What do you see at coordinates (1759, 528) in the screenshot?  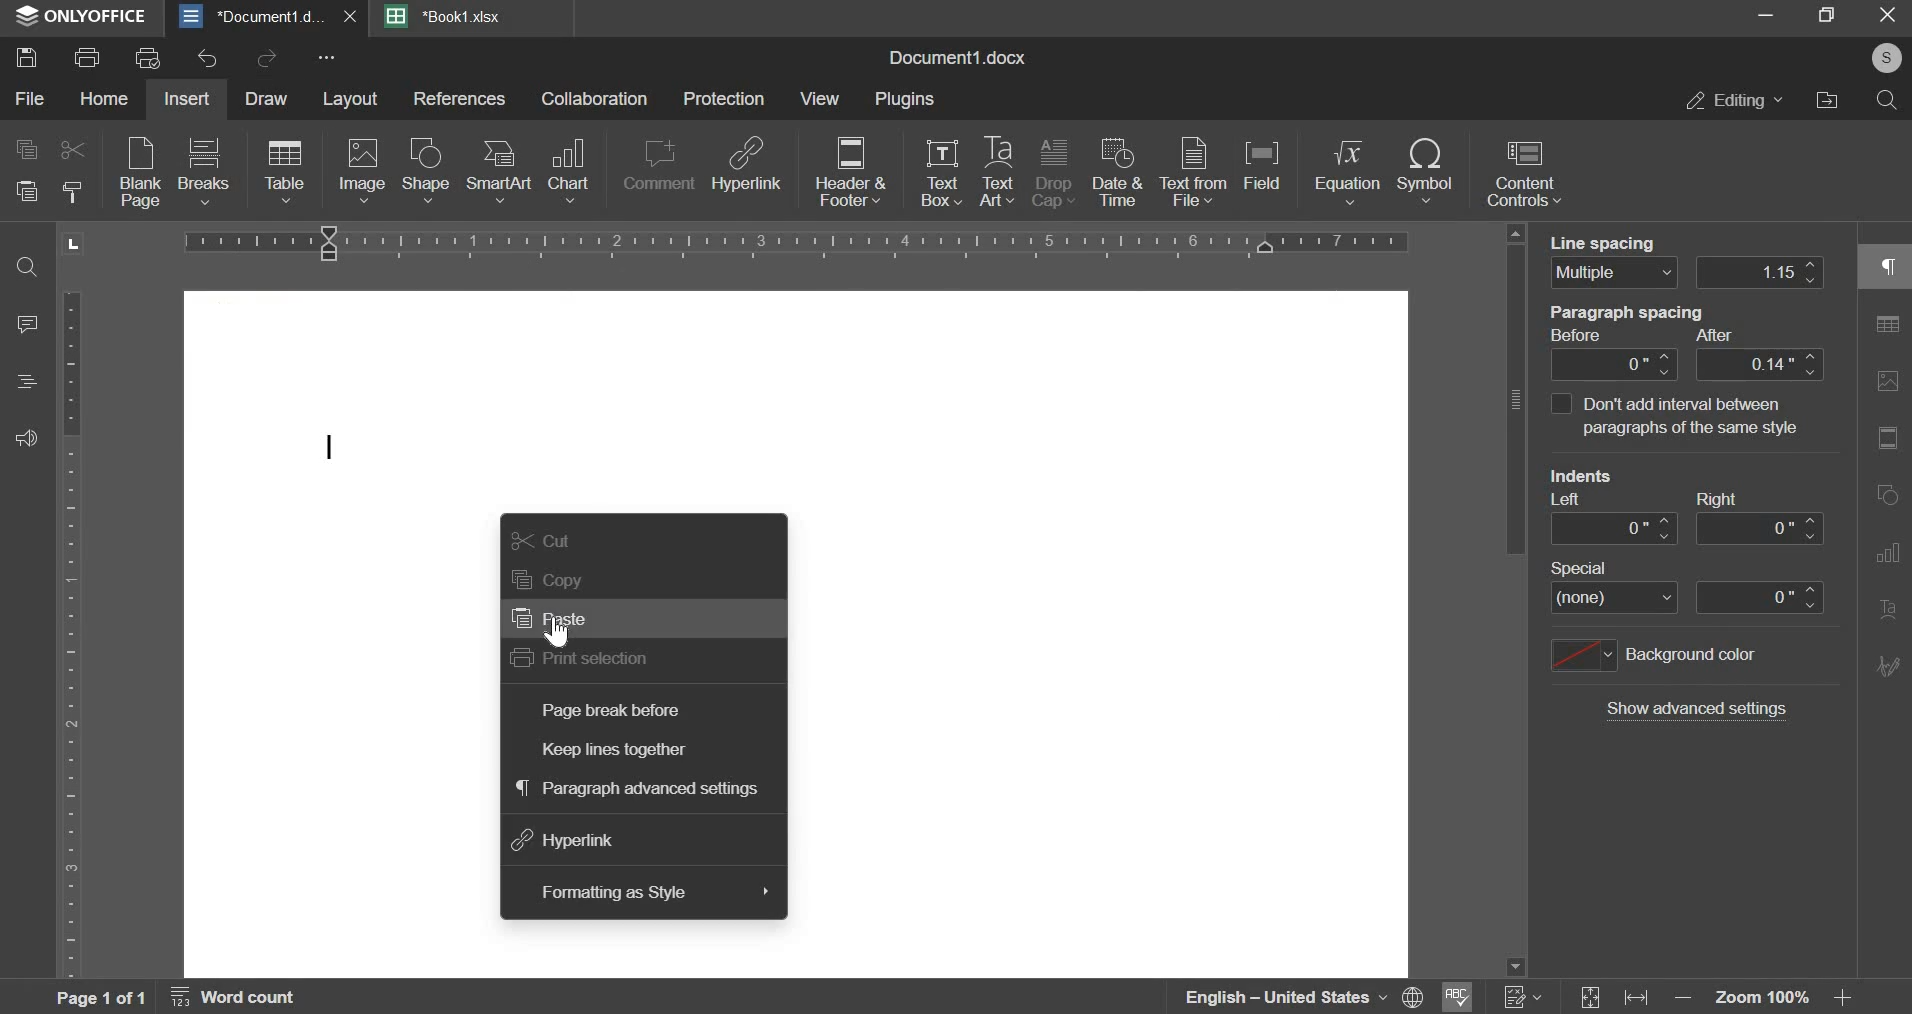 I see `right` at bounding box center [1759, 528].